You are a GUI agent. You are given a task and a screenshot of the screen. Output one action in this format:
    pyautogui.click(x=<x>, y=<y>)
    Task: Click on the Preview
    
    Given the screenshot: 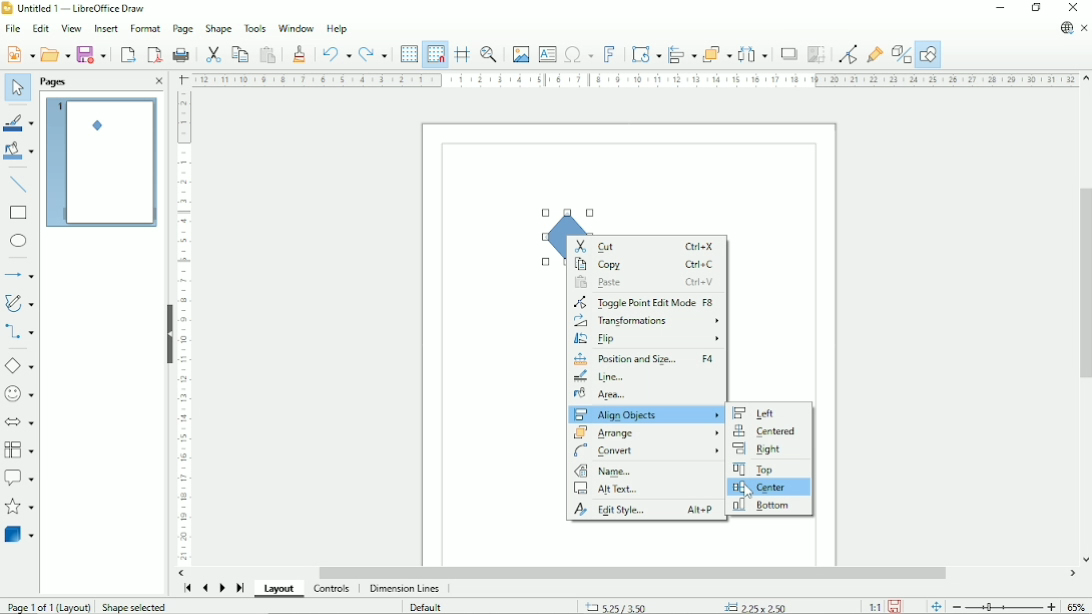 What is the action you would take?
    pyautogui.click(x=103, y=163)
    